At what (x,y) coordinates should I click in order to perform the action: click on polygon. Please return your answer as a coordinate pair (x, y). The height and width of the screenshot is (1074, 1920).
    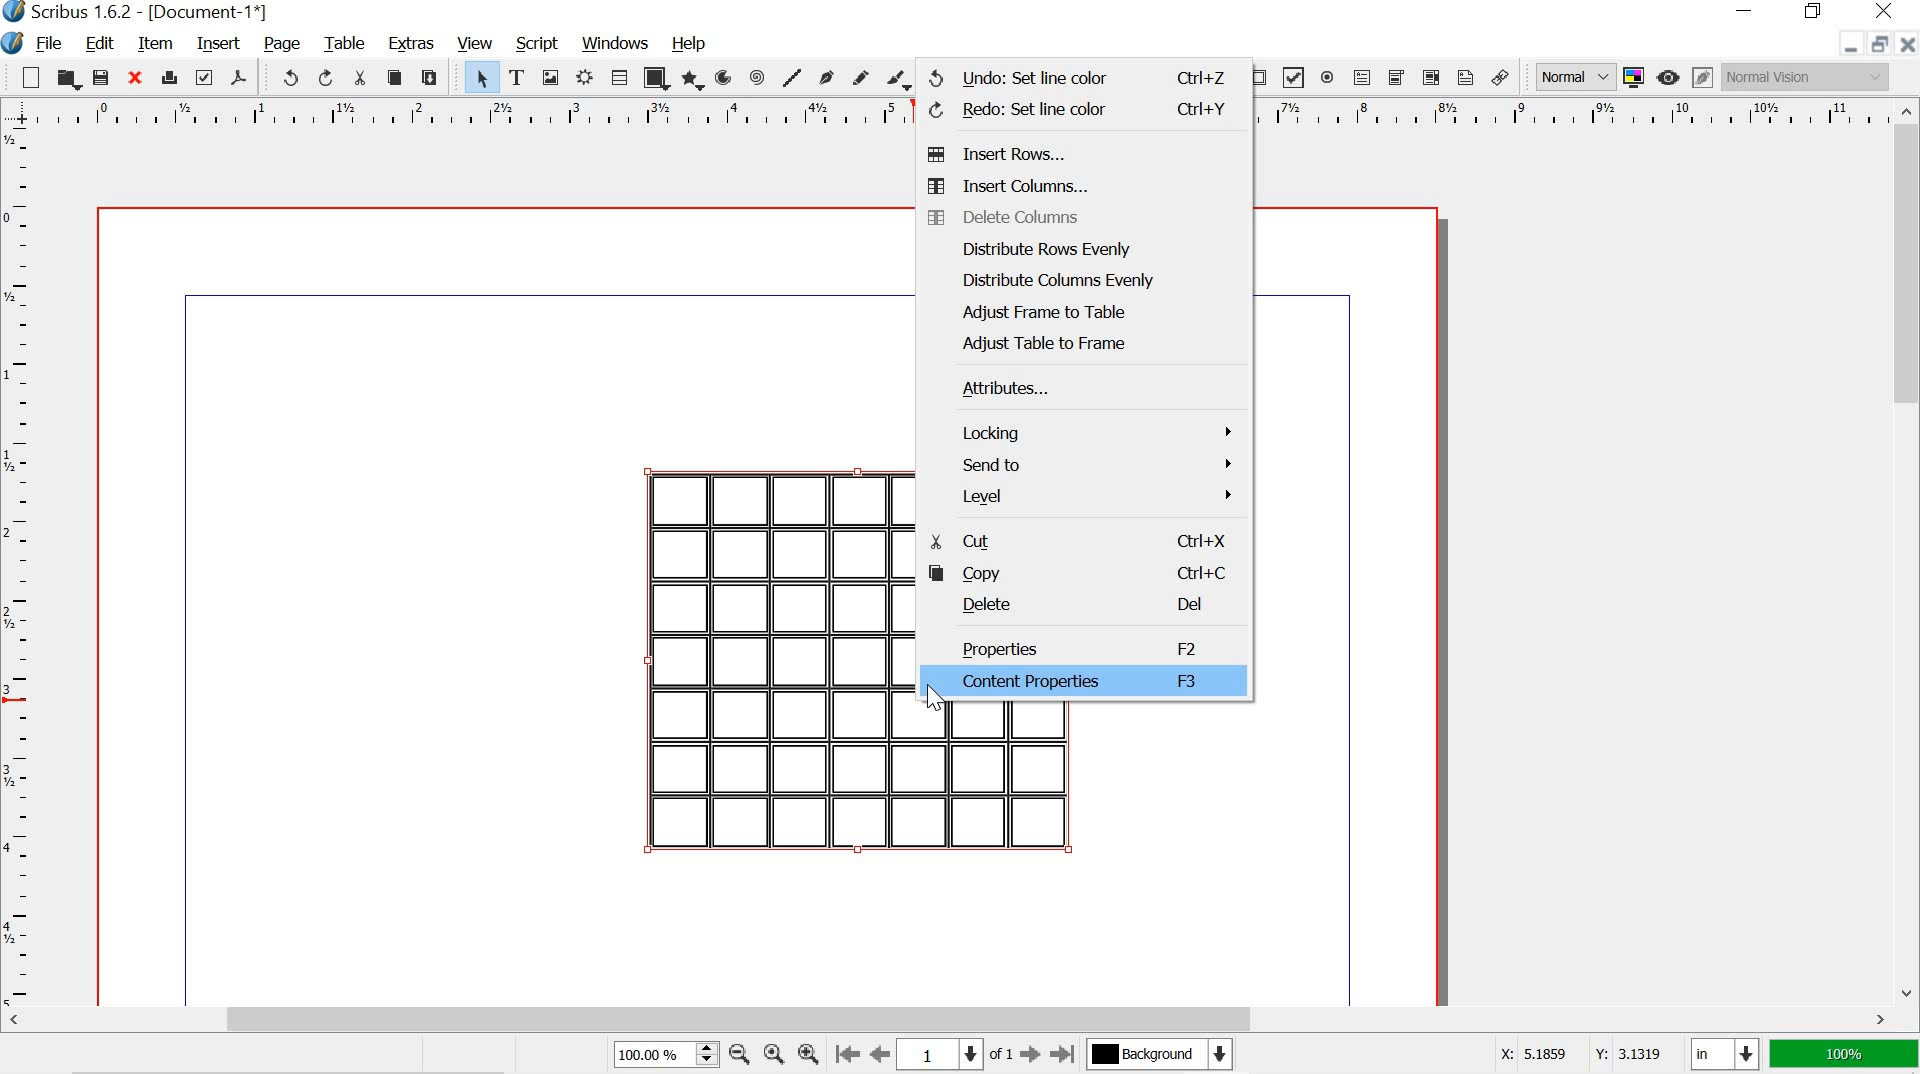
    Looking at the image, I should click on (691, 77).